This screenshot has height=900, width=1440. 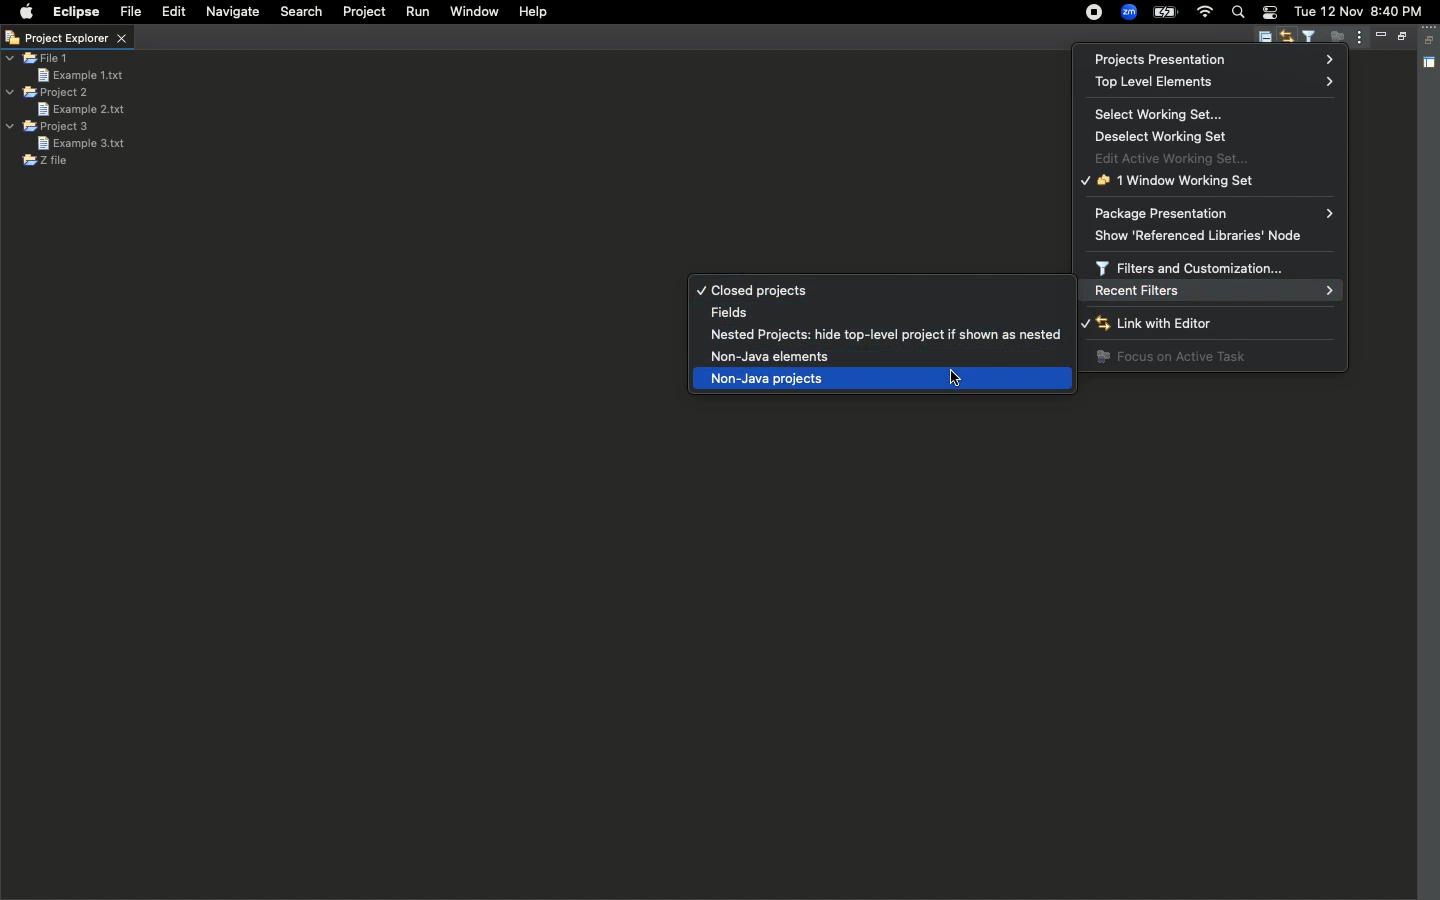 What do you see at coordinates (473, 14) in the screenshot?
I see `Window` at bounding box center [473, 14].